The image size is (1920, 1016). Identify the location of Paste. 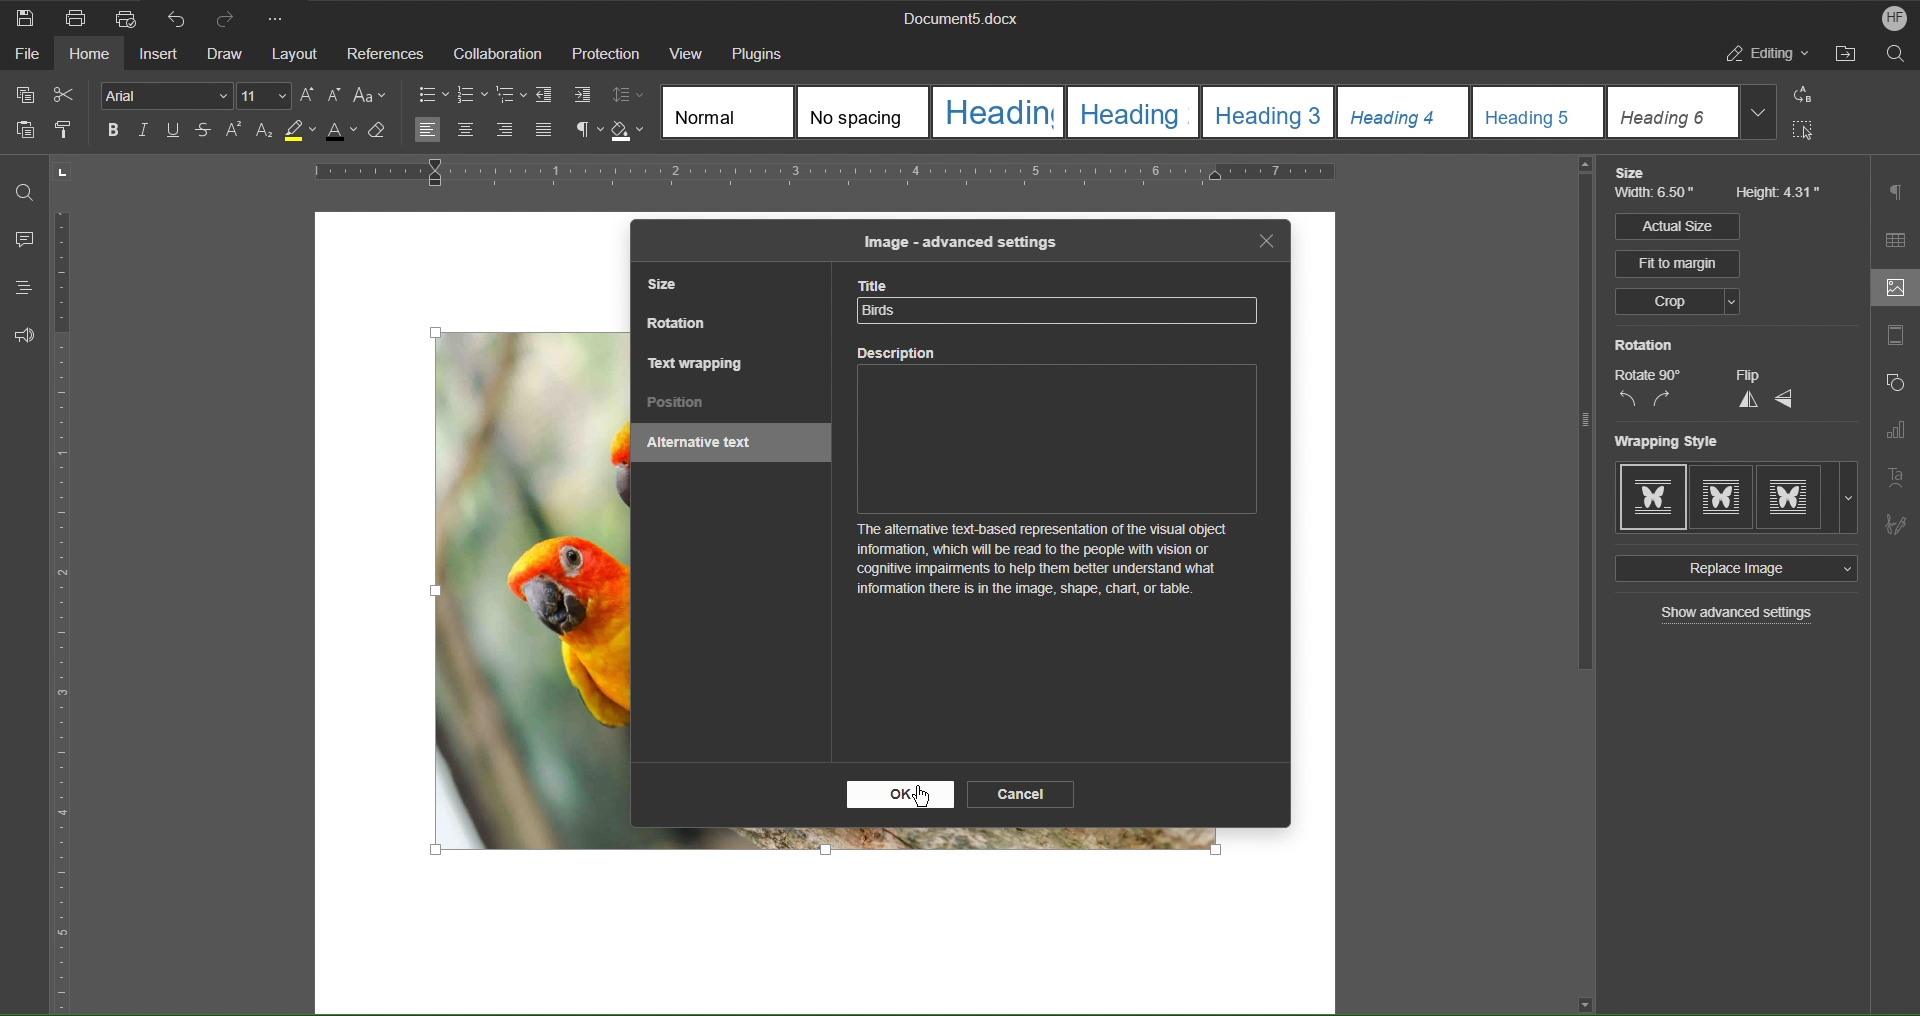
(22, 134).